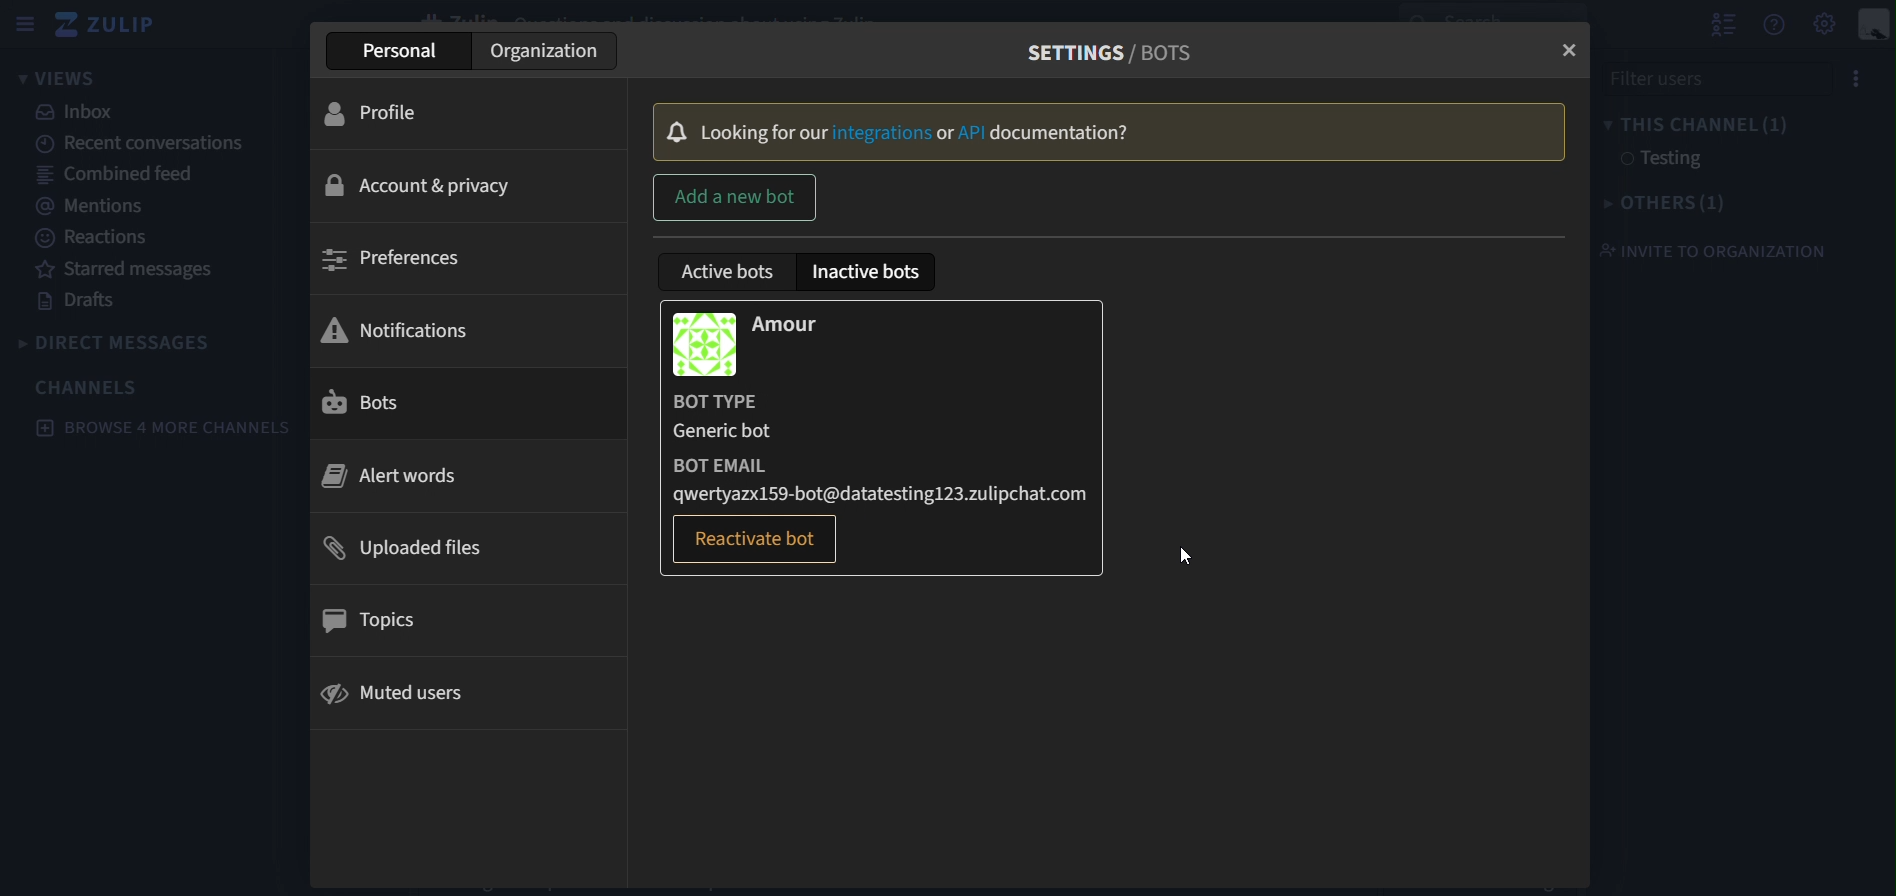 This screenshot has width=1896, height=896. I want to click on get help, so click(1776, 25).